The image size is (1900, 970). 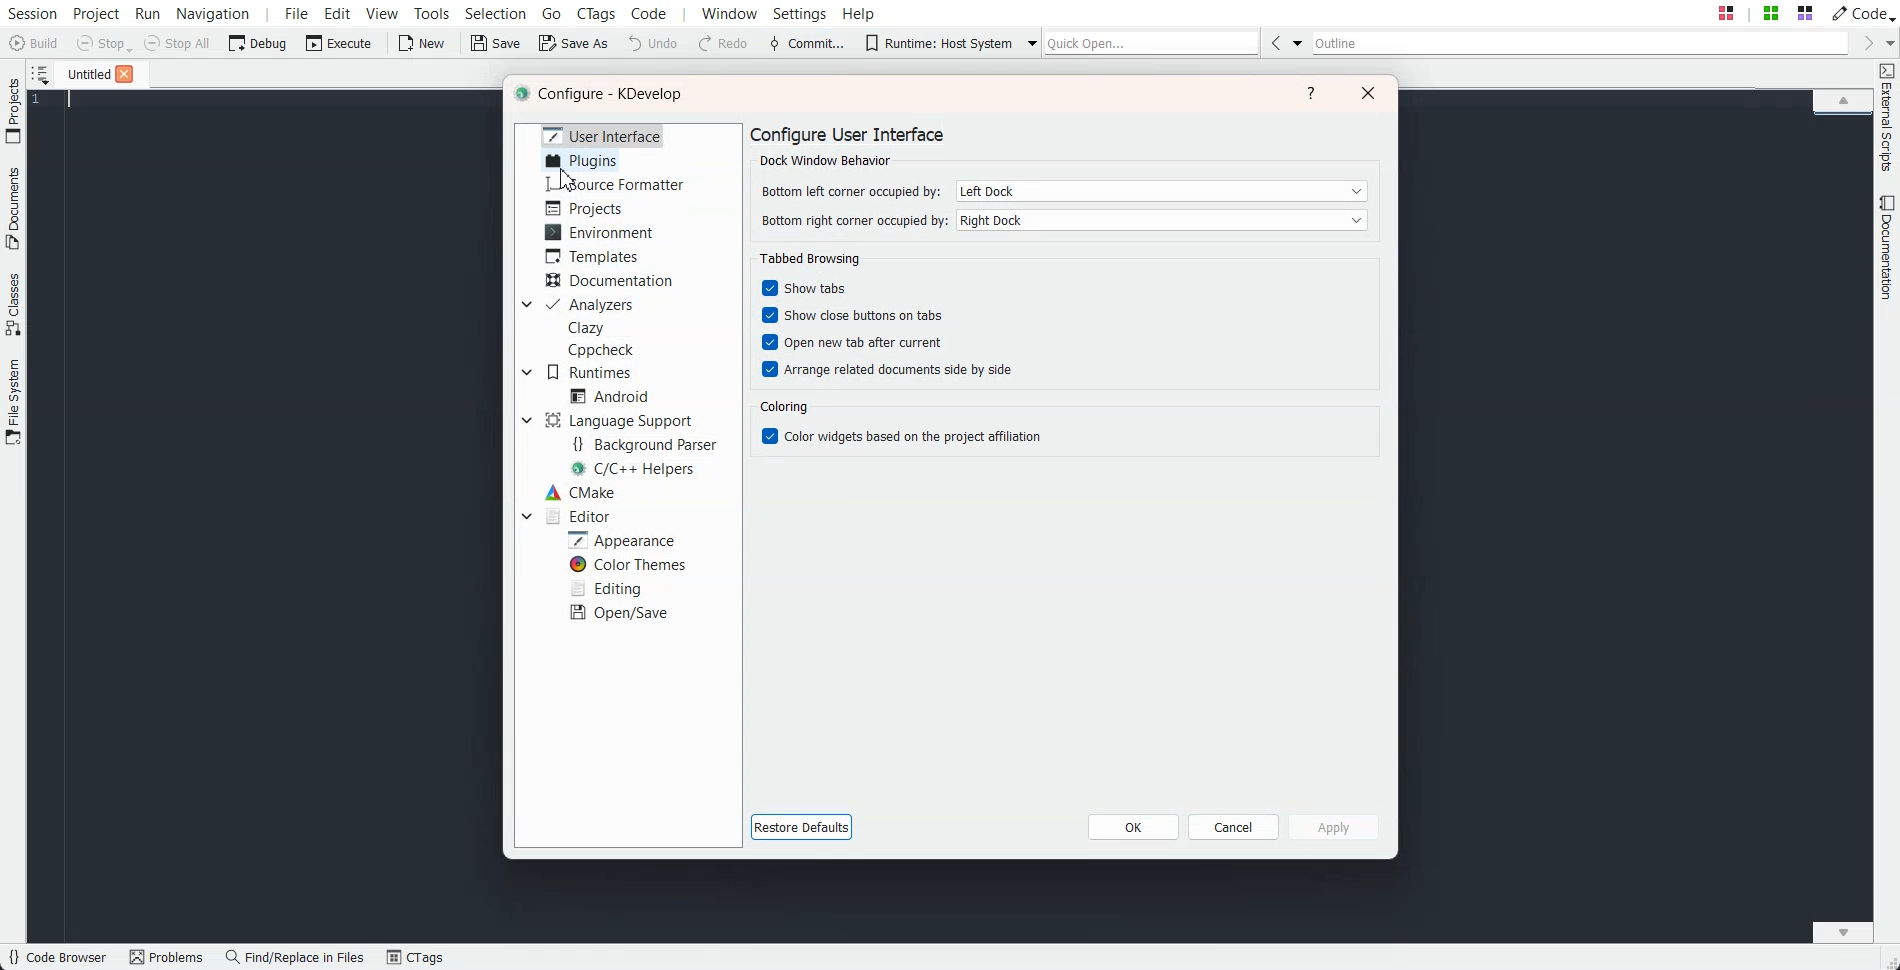 What do you see at coordinates (1842, 117) in the screenshot?
I see `File Overview` at bounding box center [1842, 117].